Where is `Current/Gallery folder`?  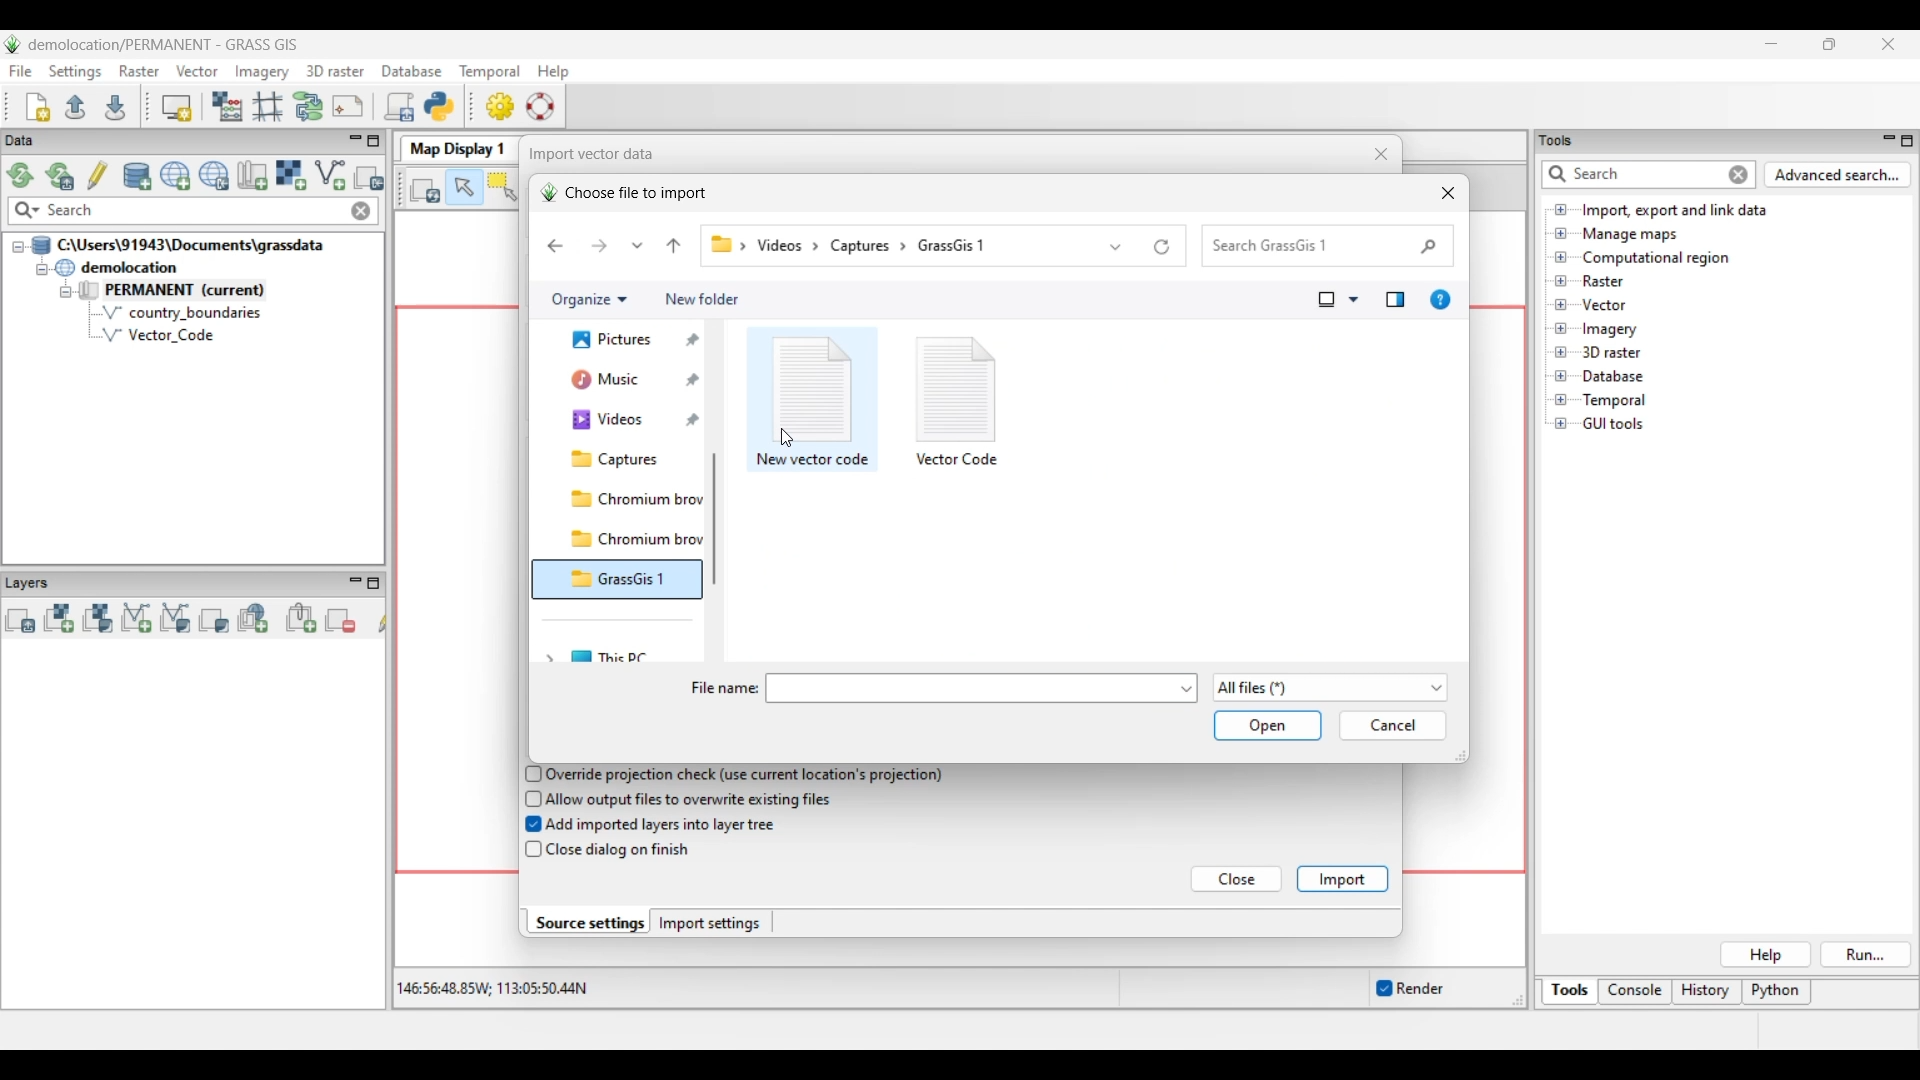
Current/Gallery folder is located at coordinates (618, 387).